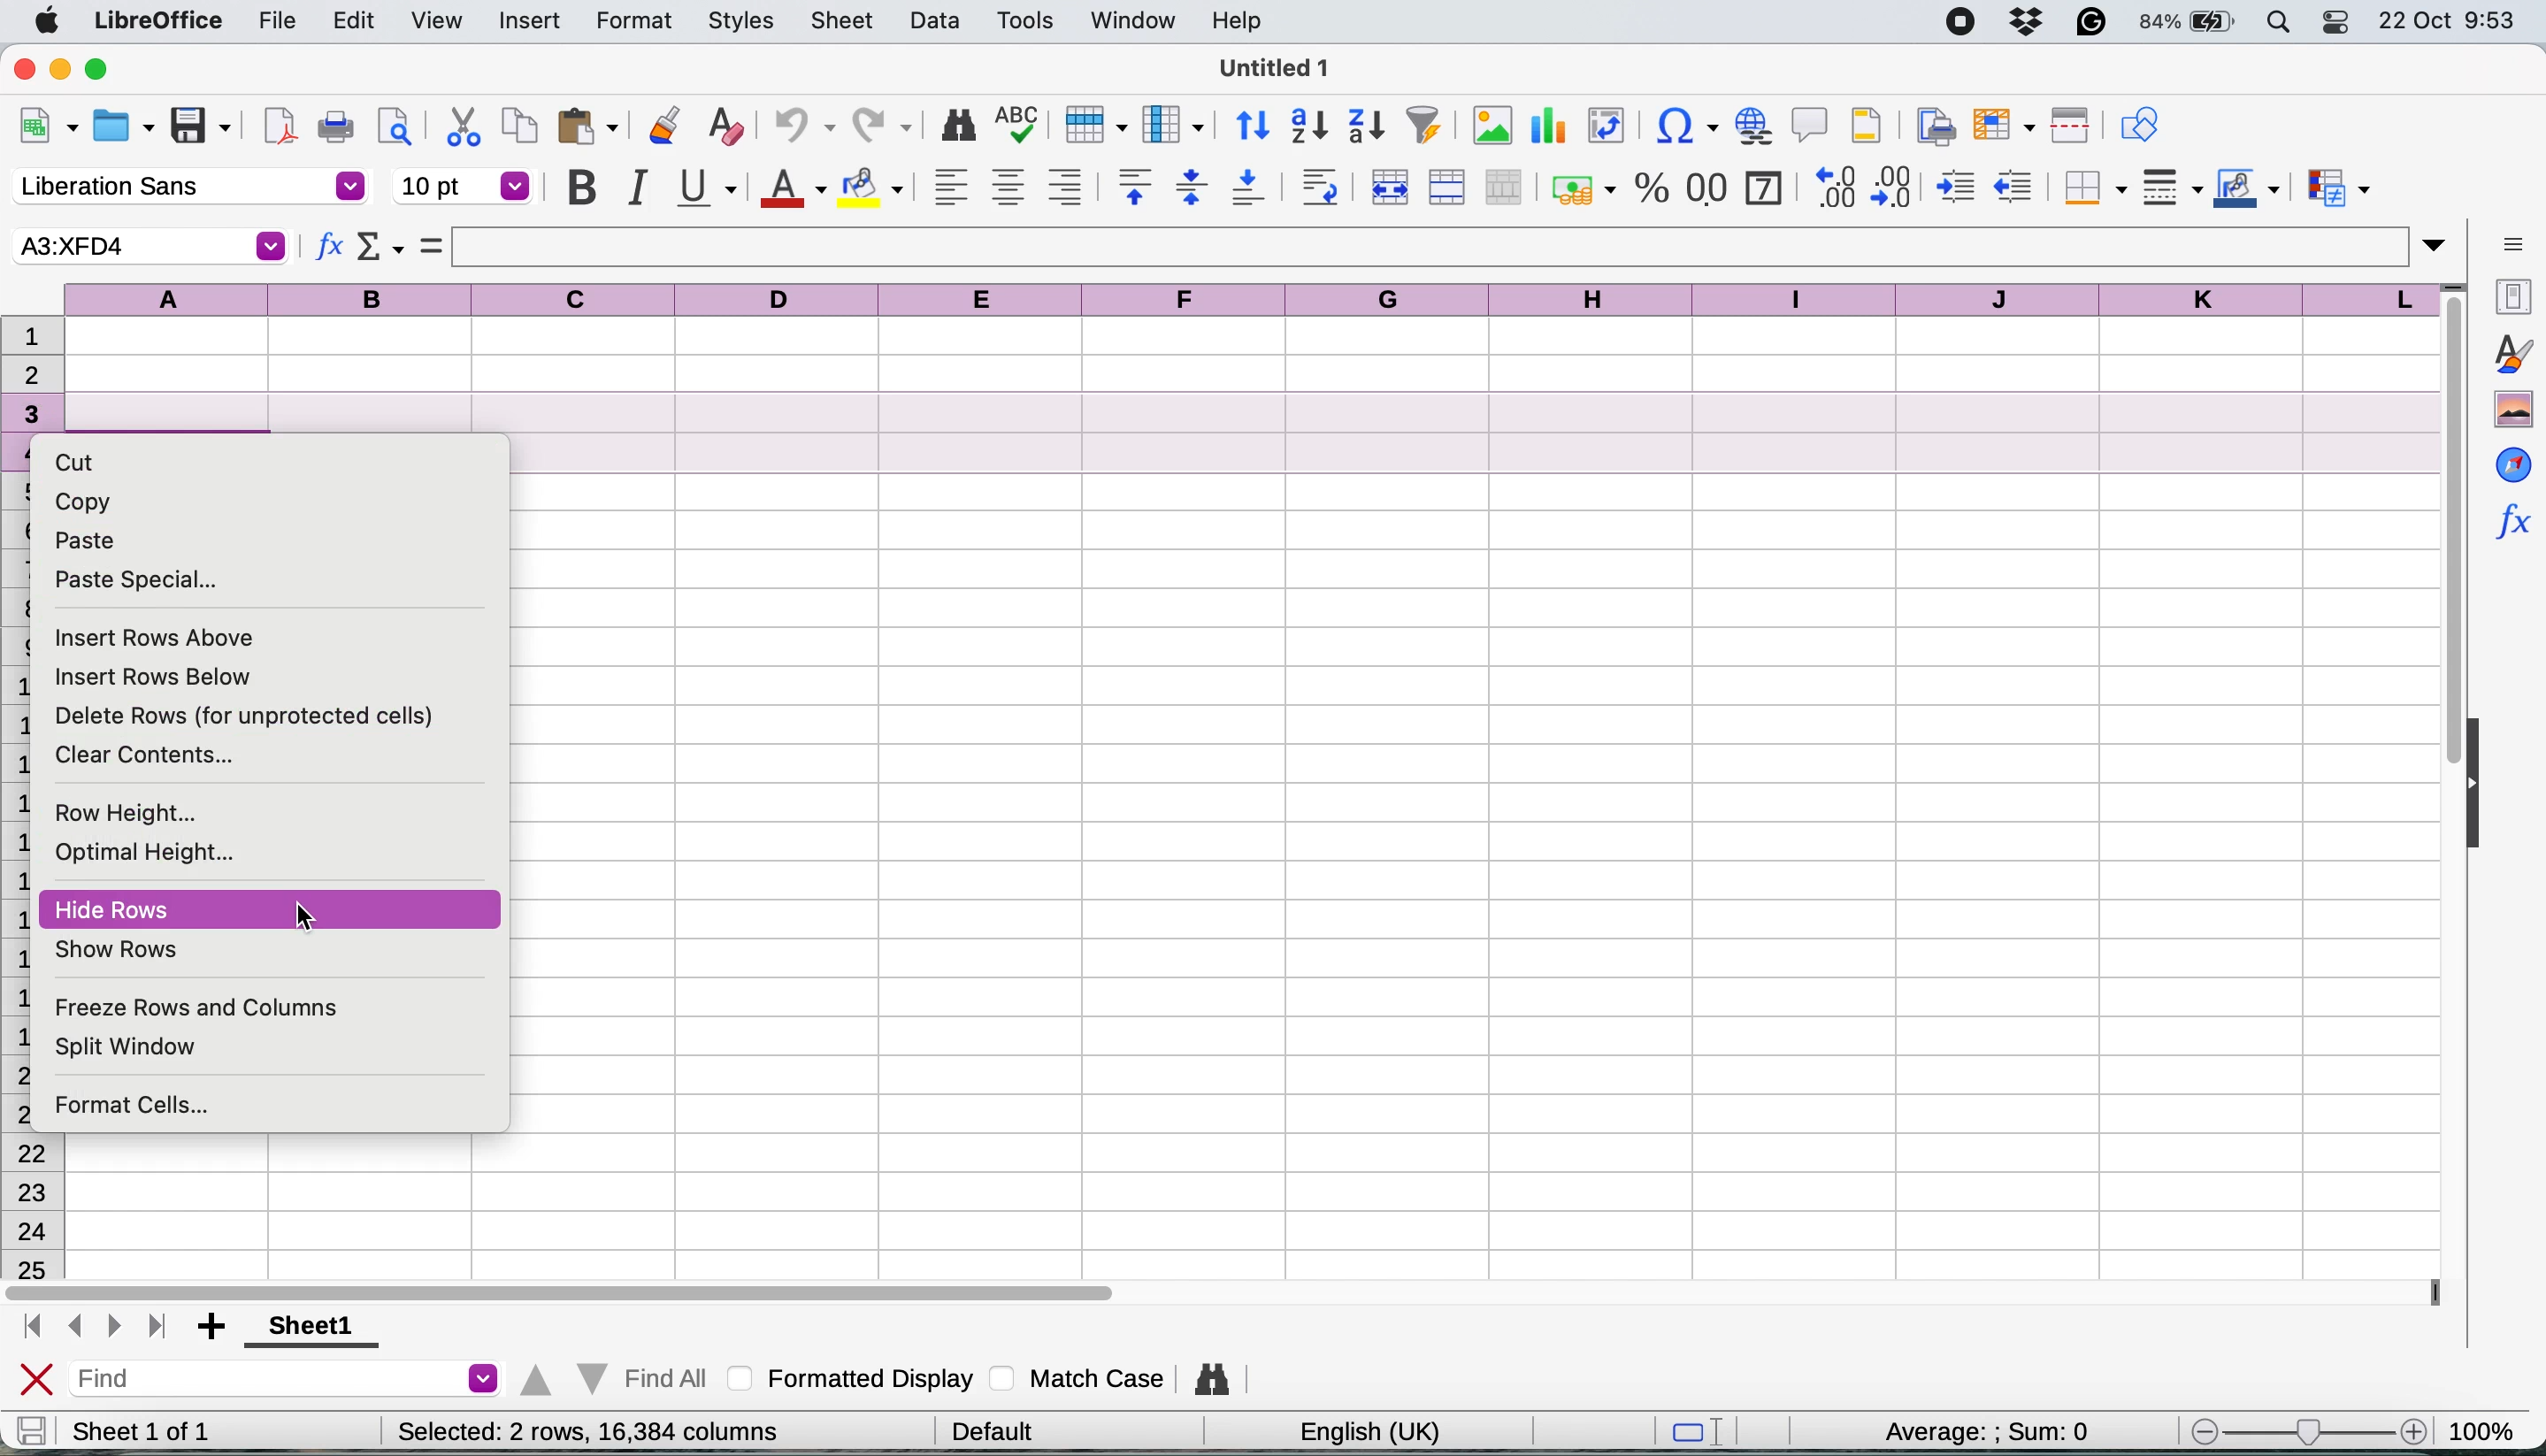  Describe the element at coordinates (2301, 1433) in the screenshot. I see `zoom scale` at that location.